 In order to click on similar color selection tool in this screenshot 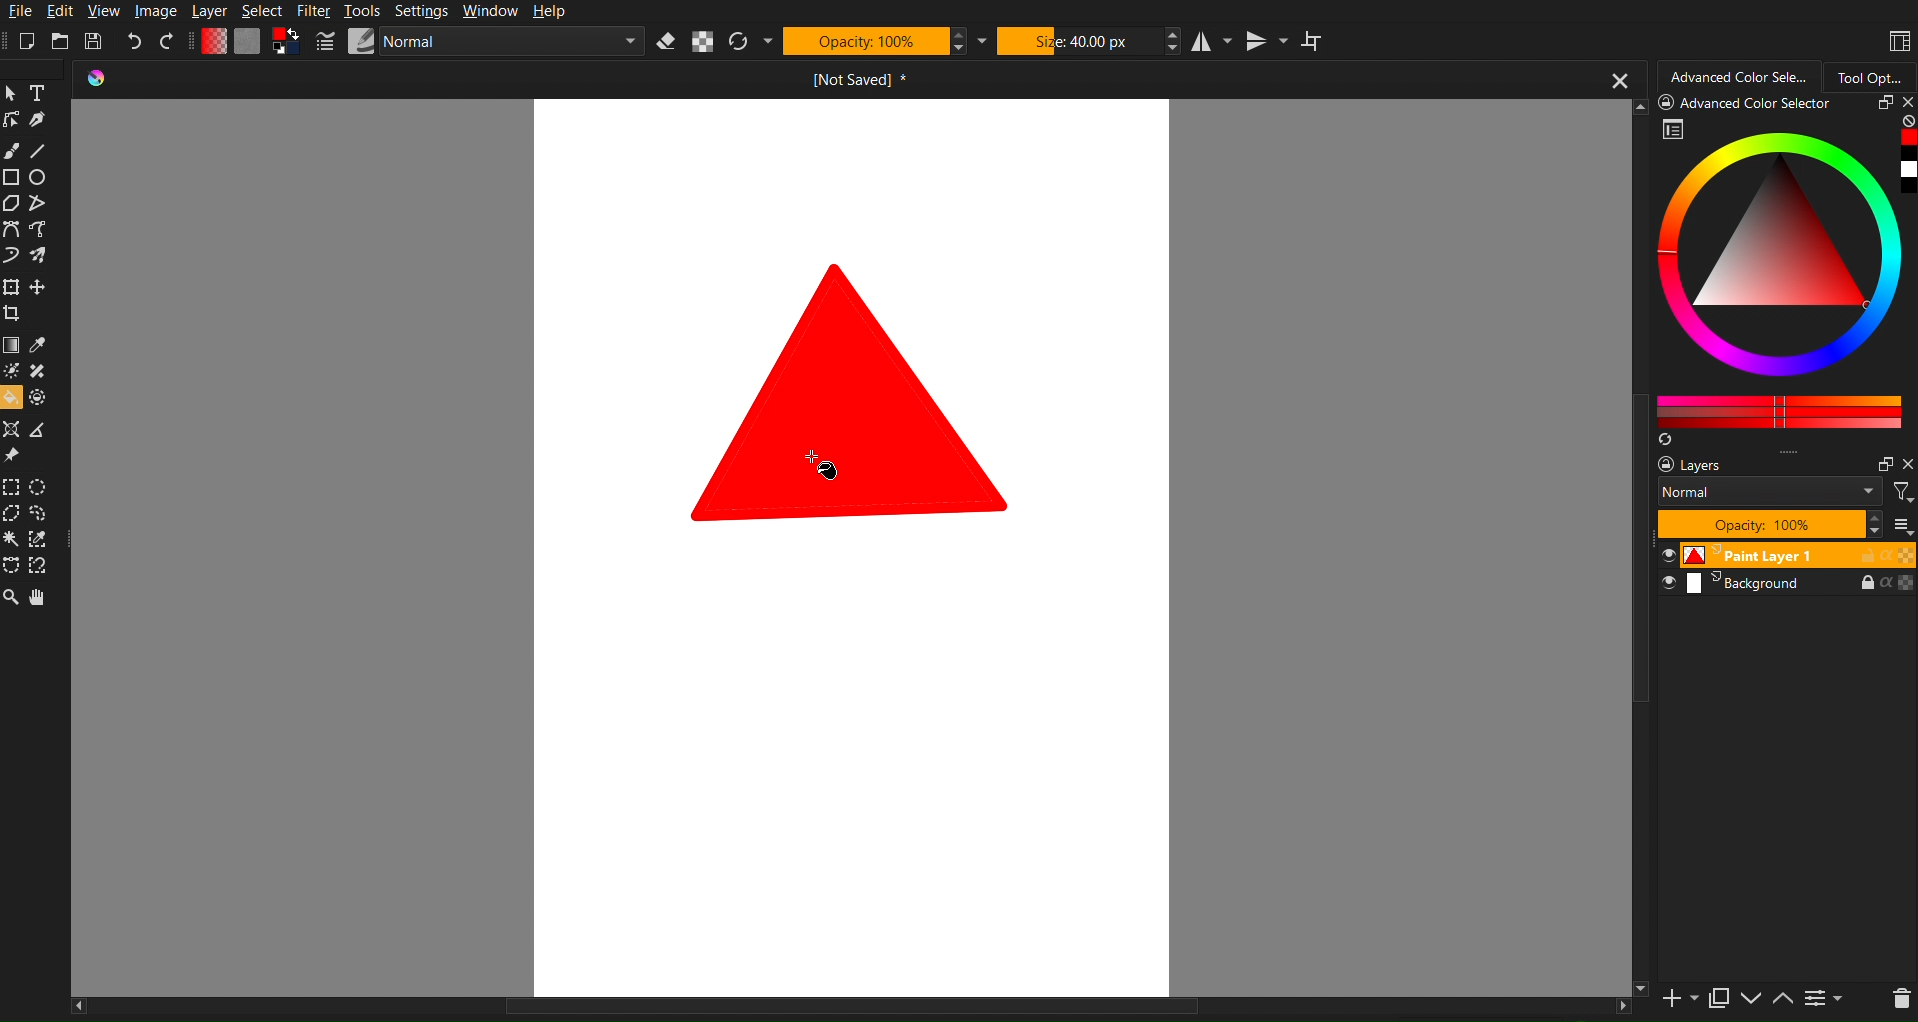, I will do `click(41, 540)`.